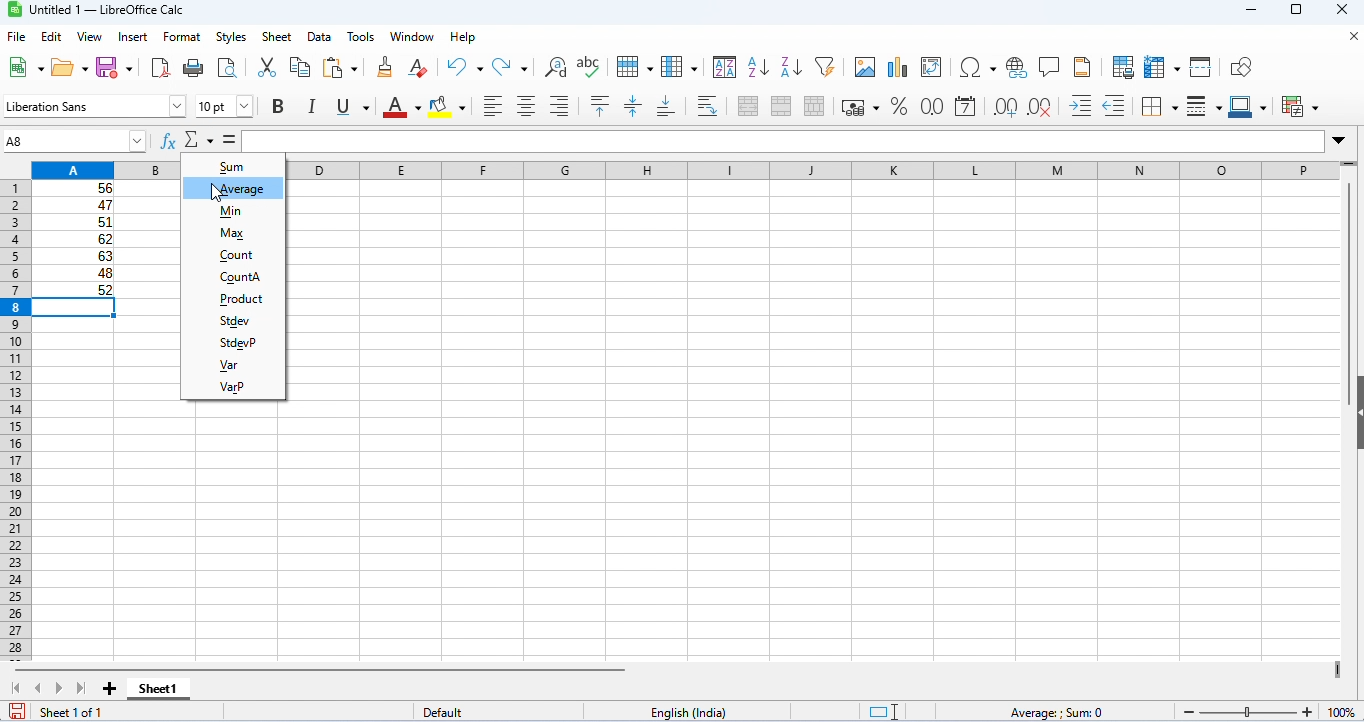 This screenshot has height=722, width=1364. Describe the element at coordinates (142, 140) in the screenshot. I see `drop down` at that location.